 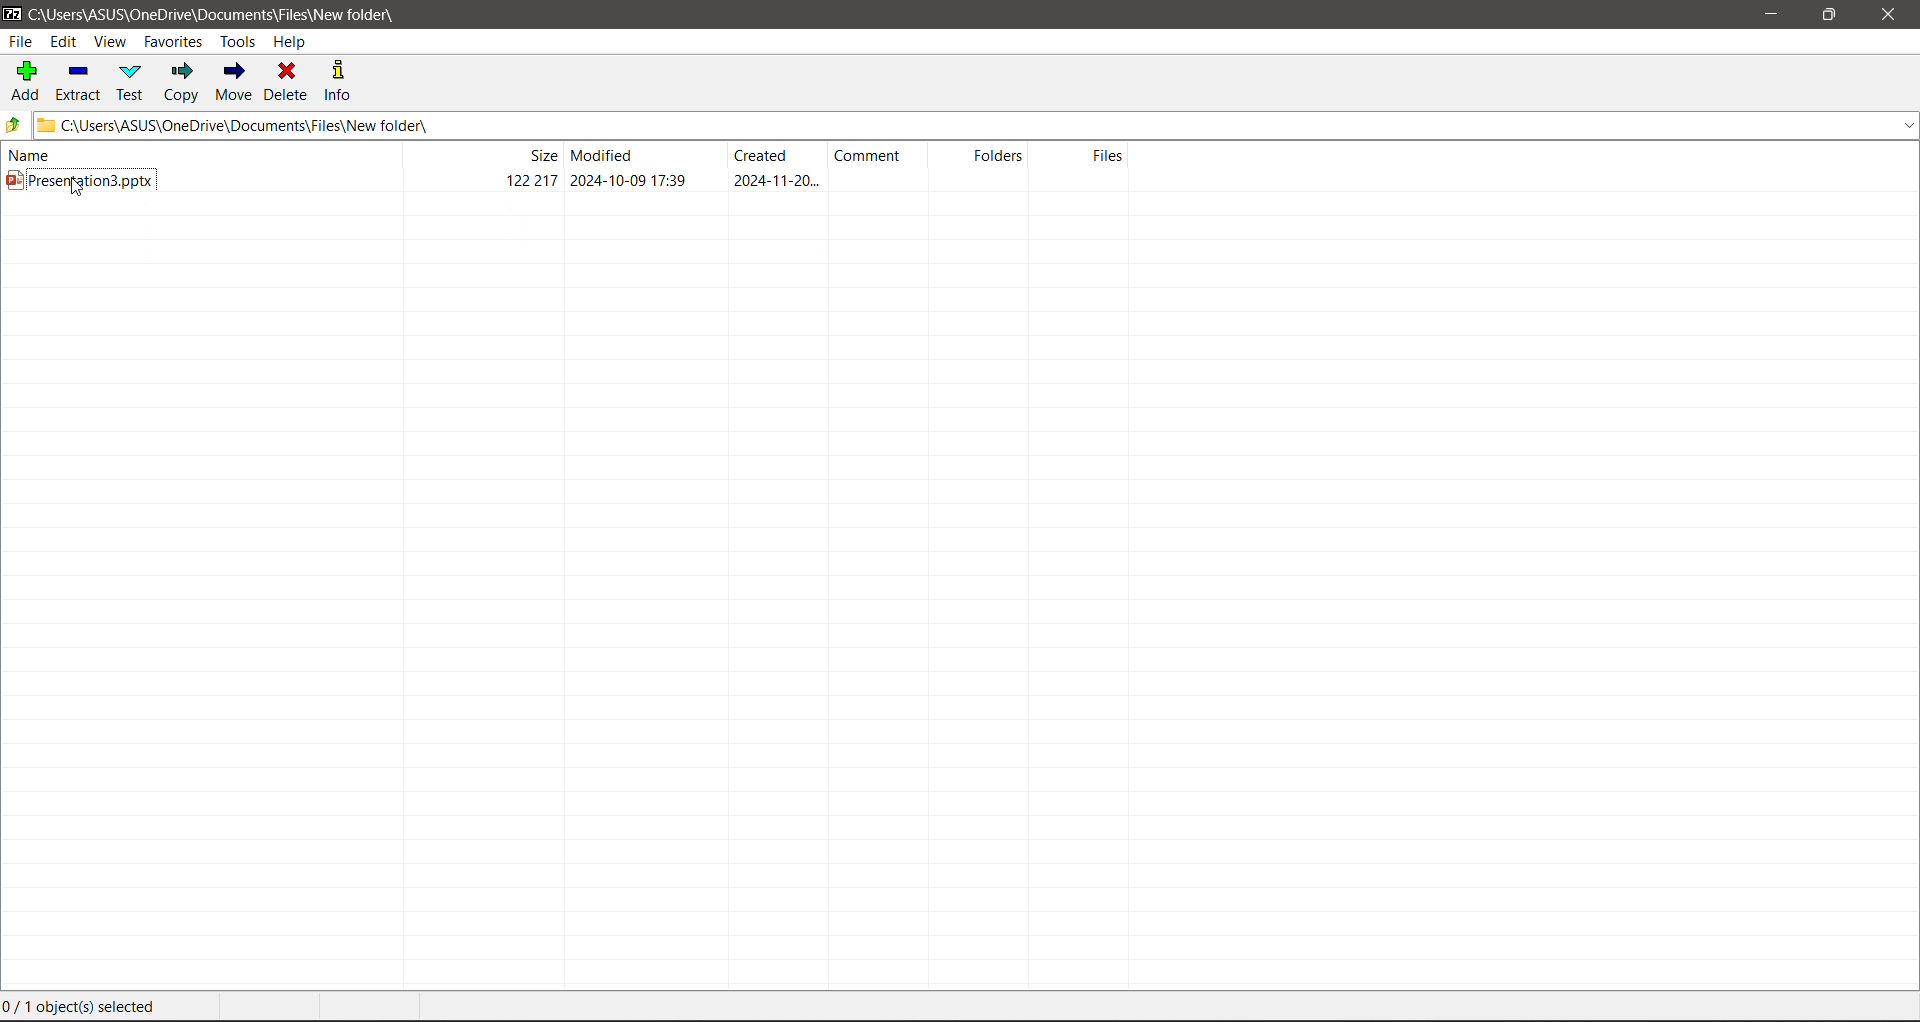 What do you see at coordinates (292, 43) in the screenshot?
I see `Help` at bounding box center [292, 43].